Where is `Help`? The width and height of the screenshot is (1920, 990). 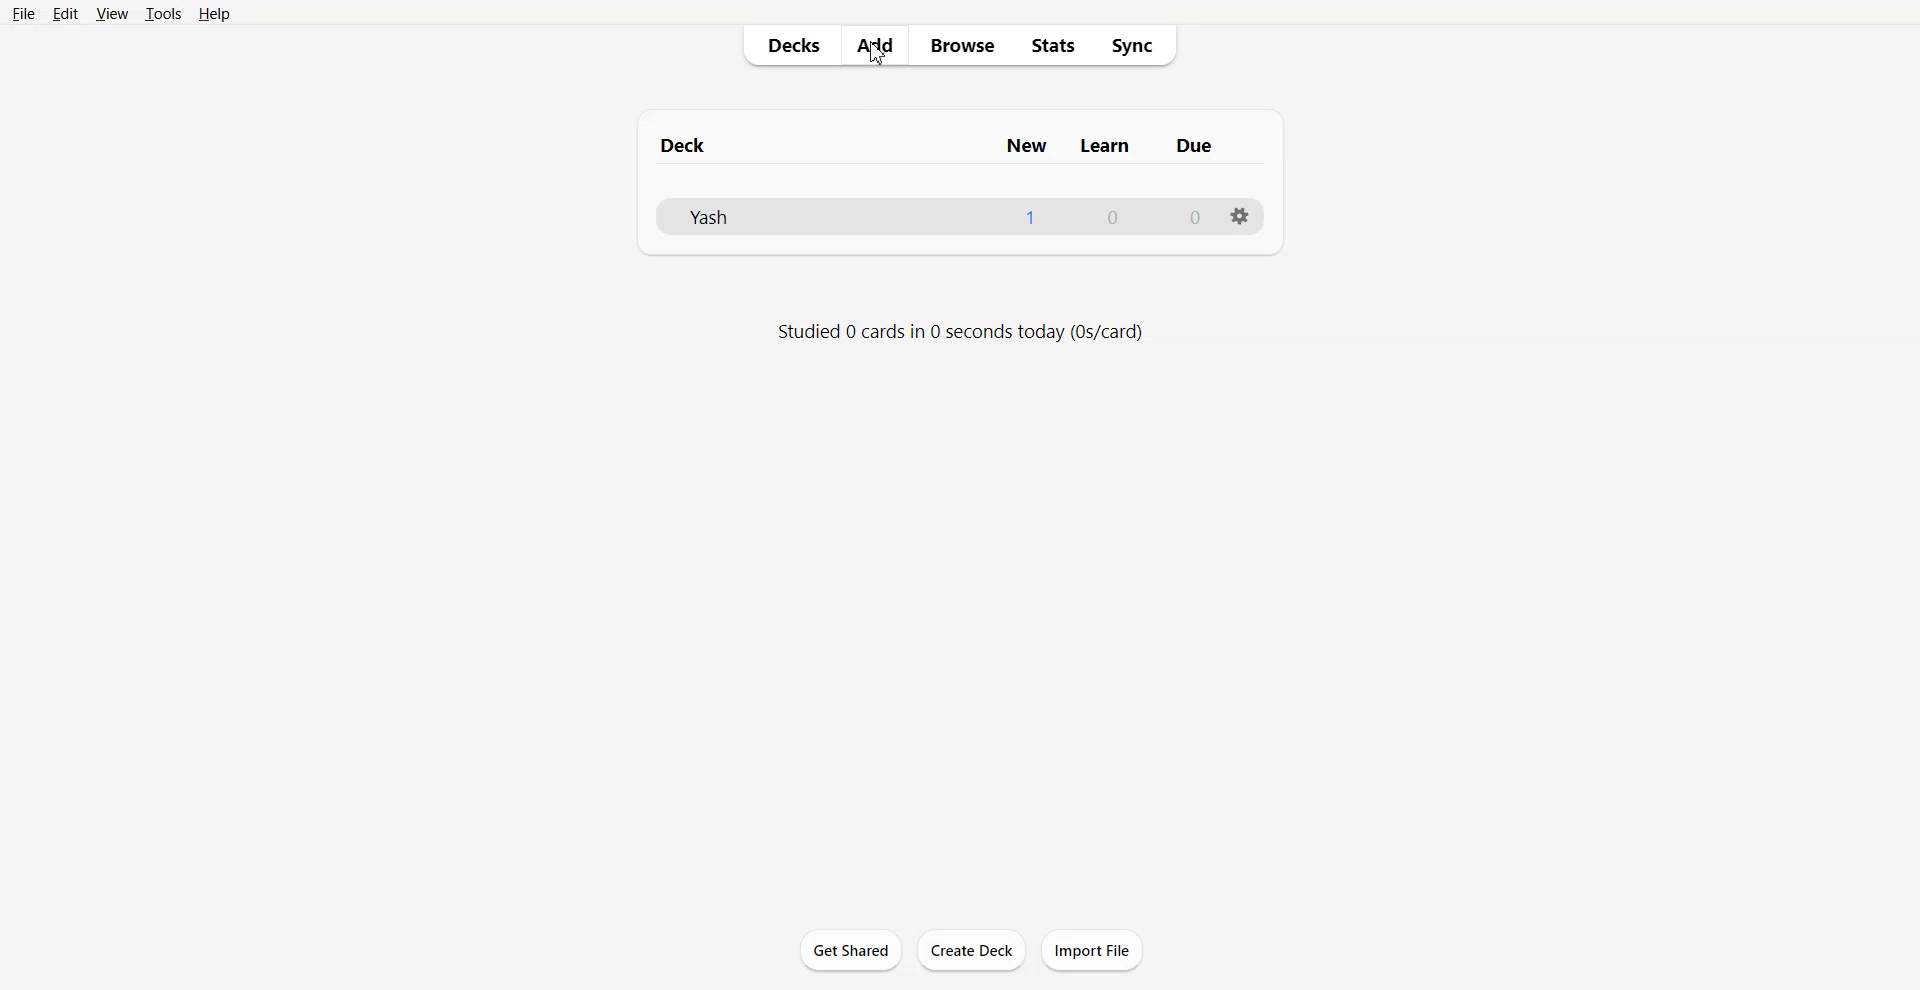
Help is located at coordinates (218, 15).